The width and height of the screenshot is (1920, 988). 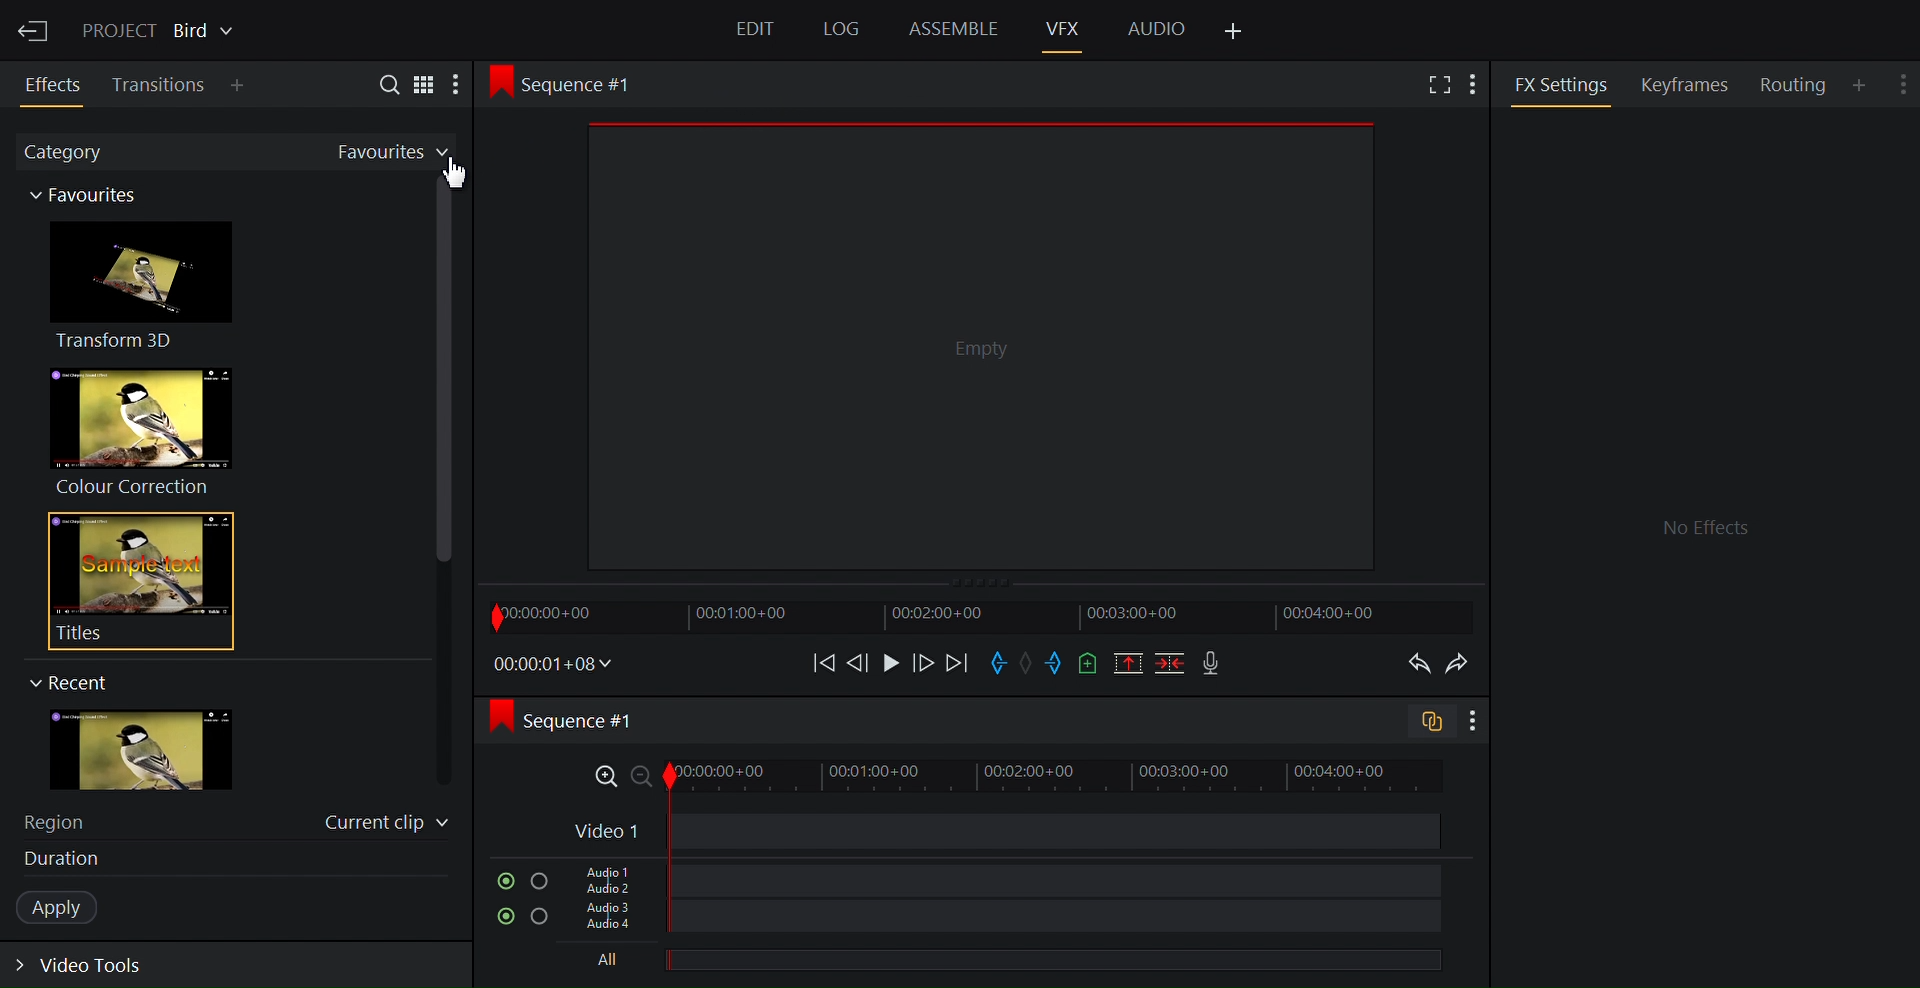 What do you see at coordinates (463, 85) in the screenshot?
I see `More` at bounding box center [463, 85].